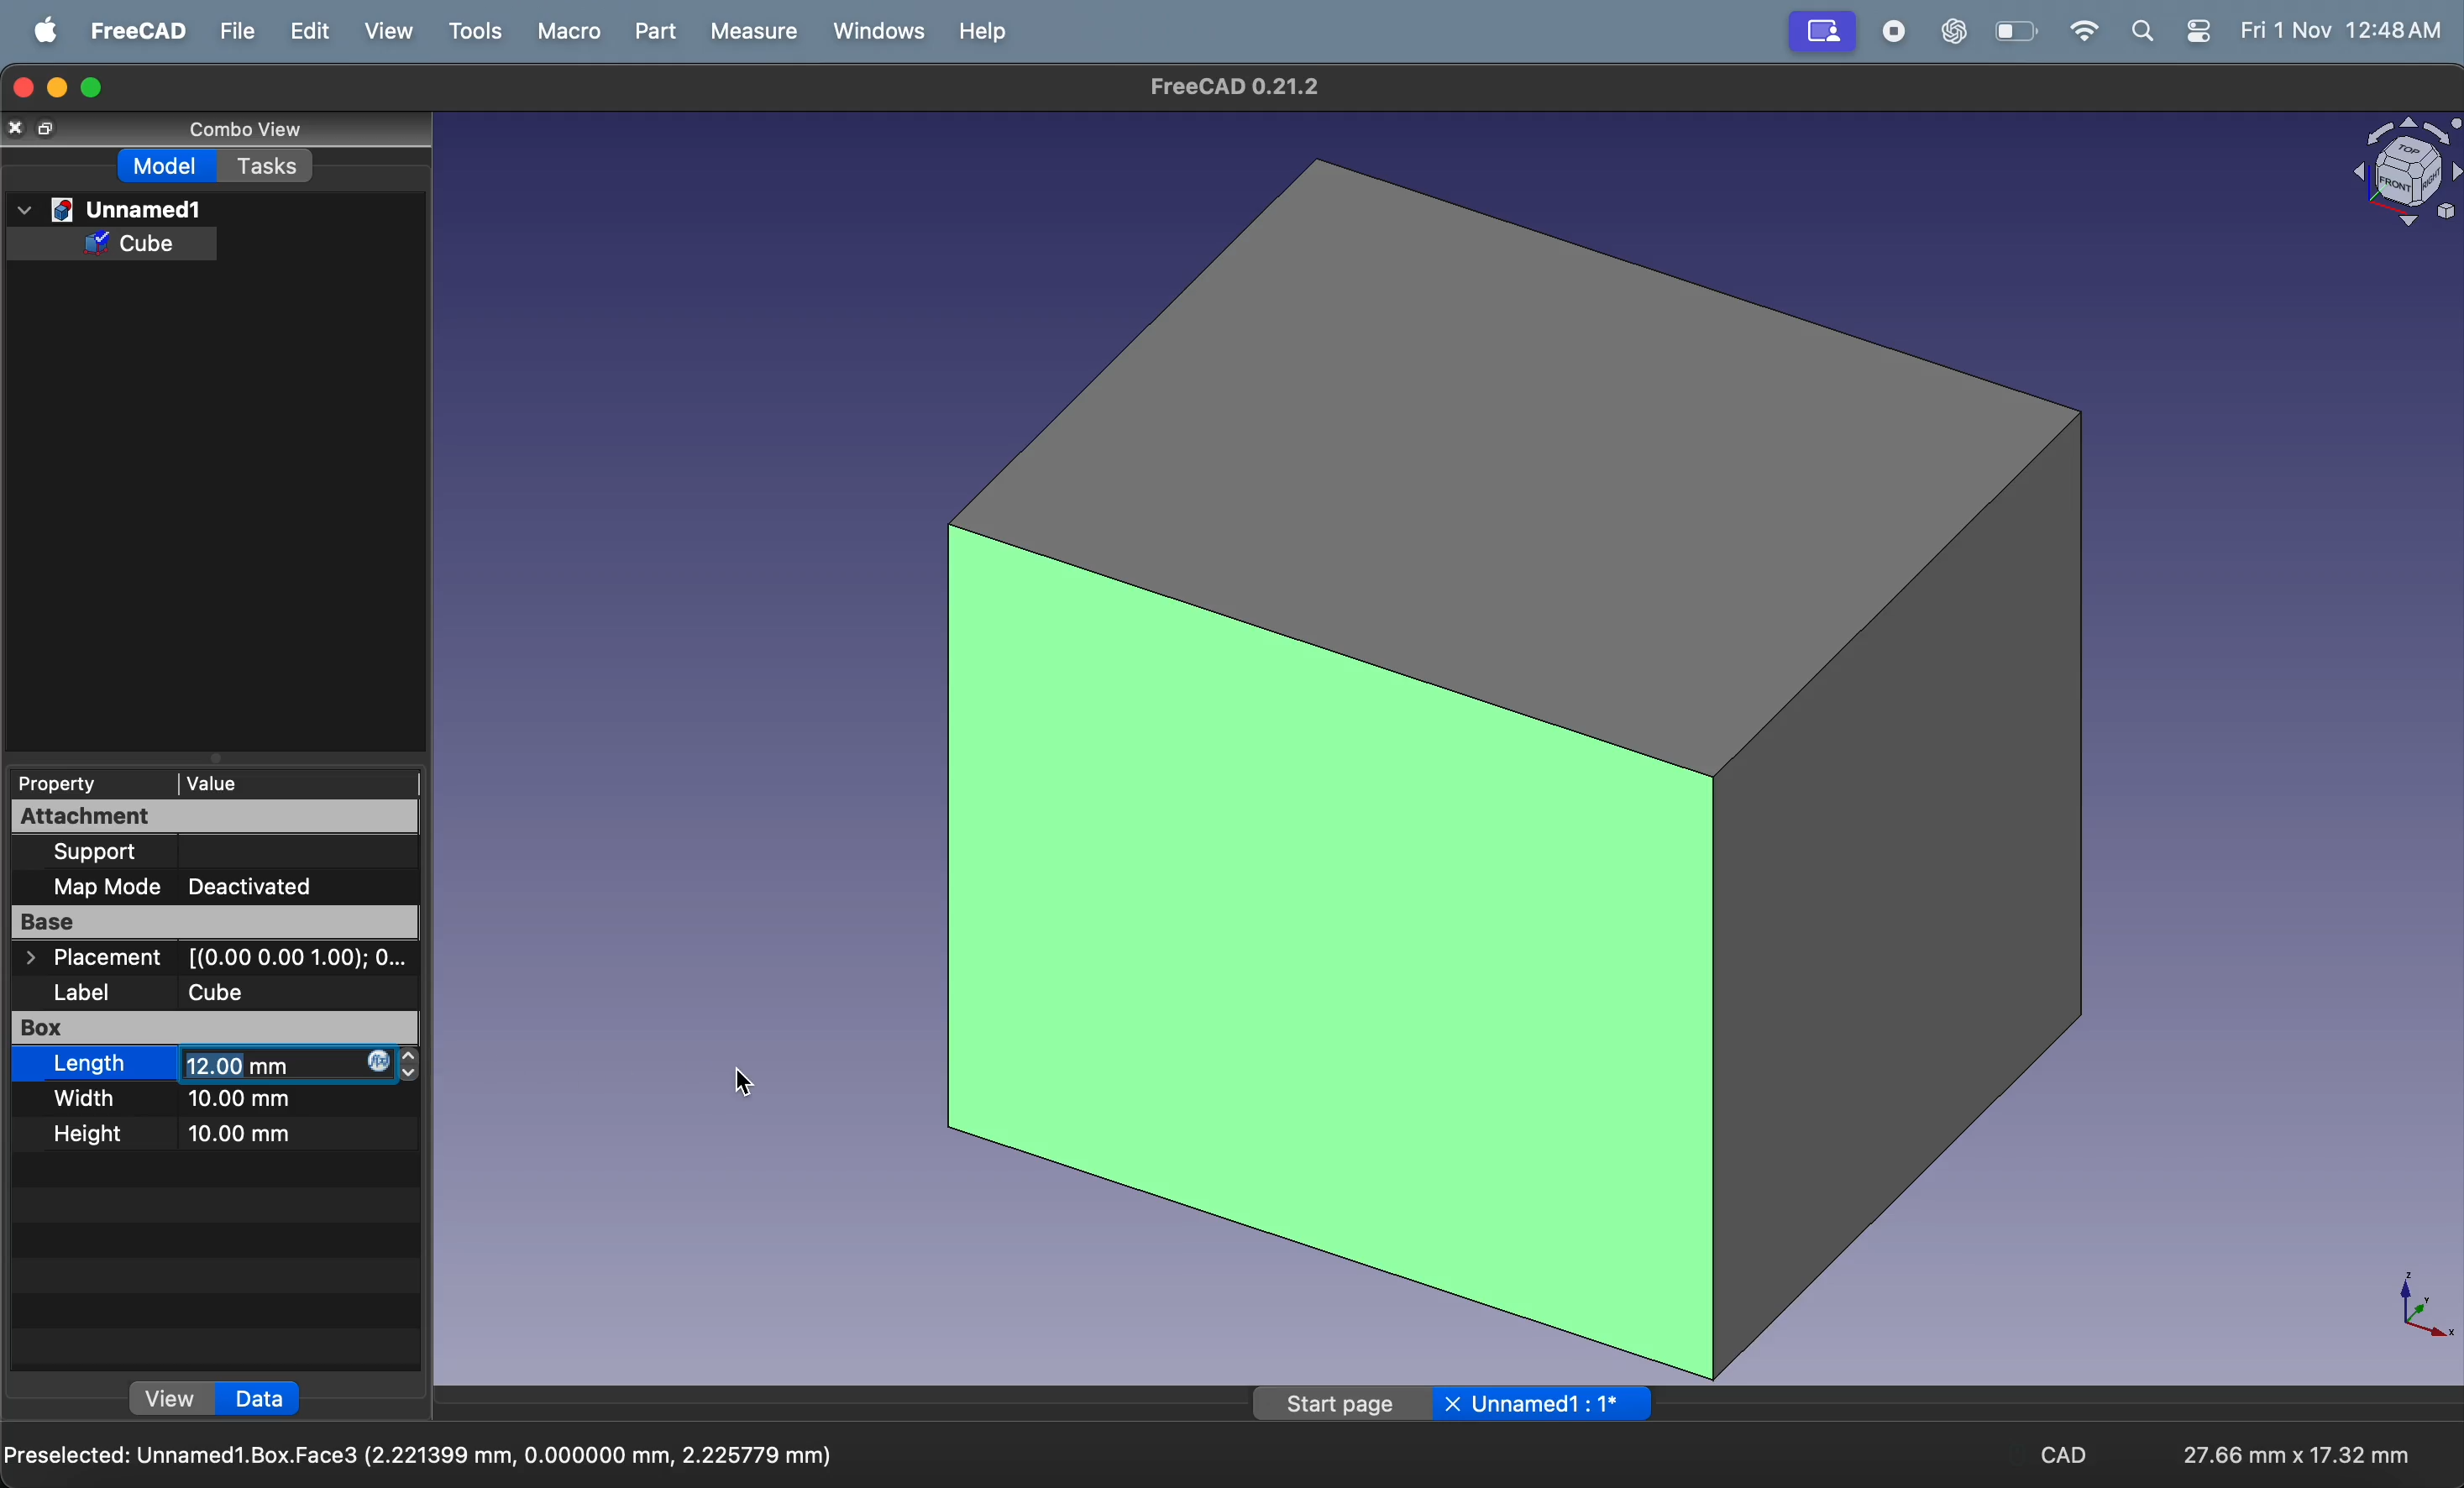 The width and height of the screenshot is (2464, 1488). Describe the element at coordinates (2401, 177) in the screenshot. I see `object view` at that location.